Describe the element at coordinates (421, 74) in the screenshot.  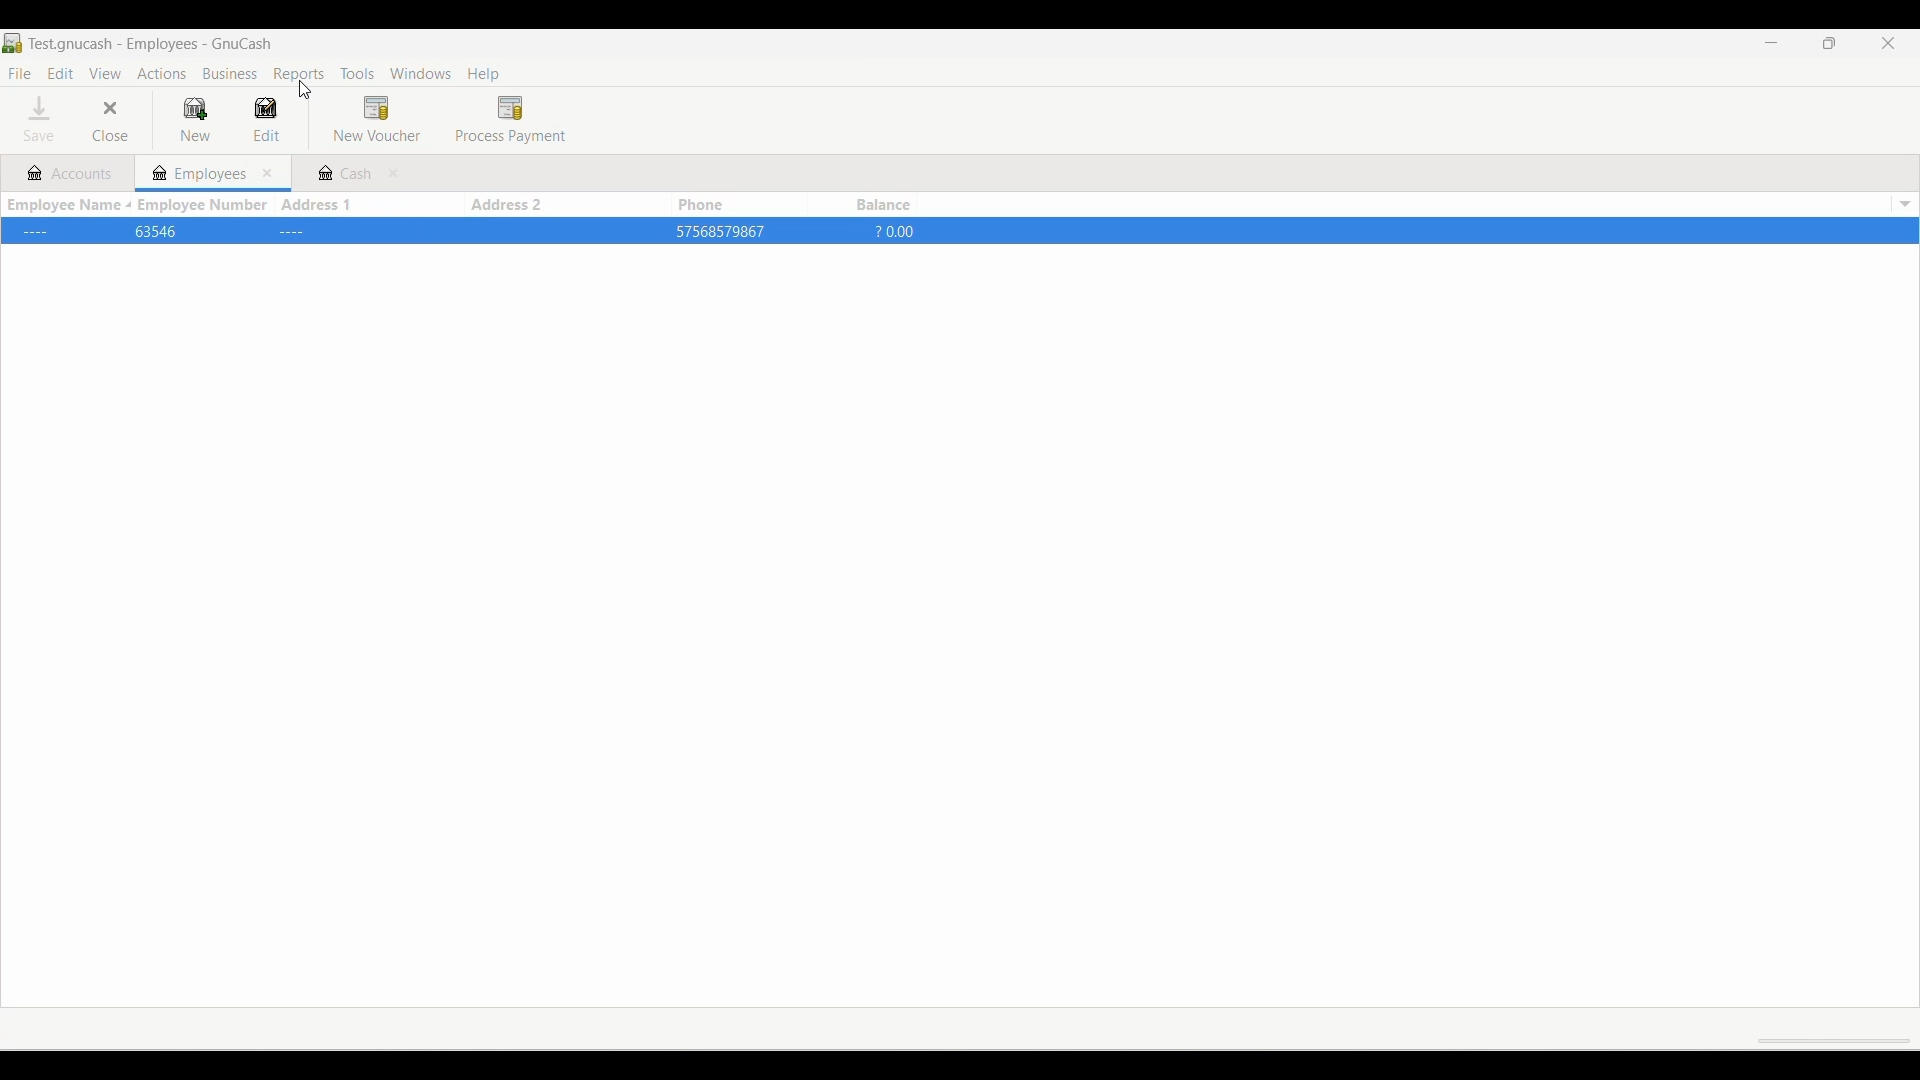
I see `Windows` at that location.